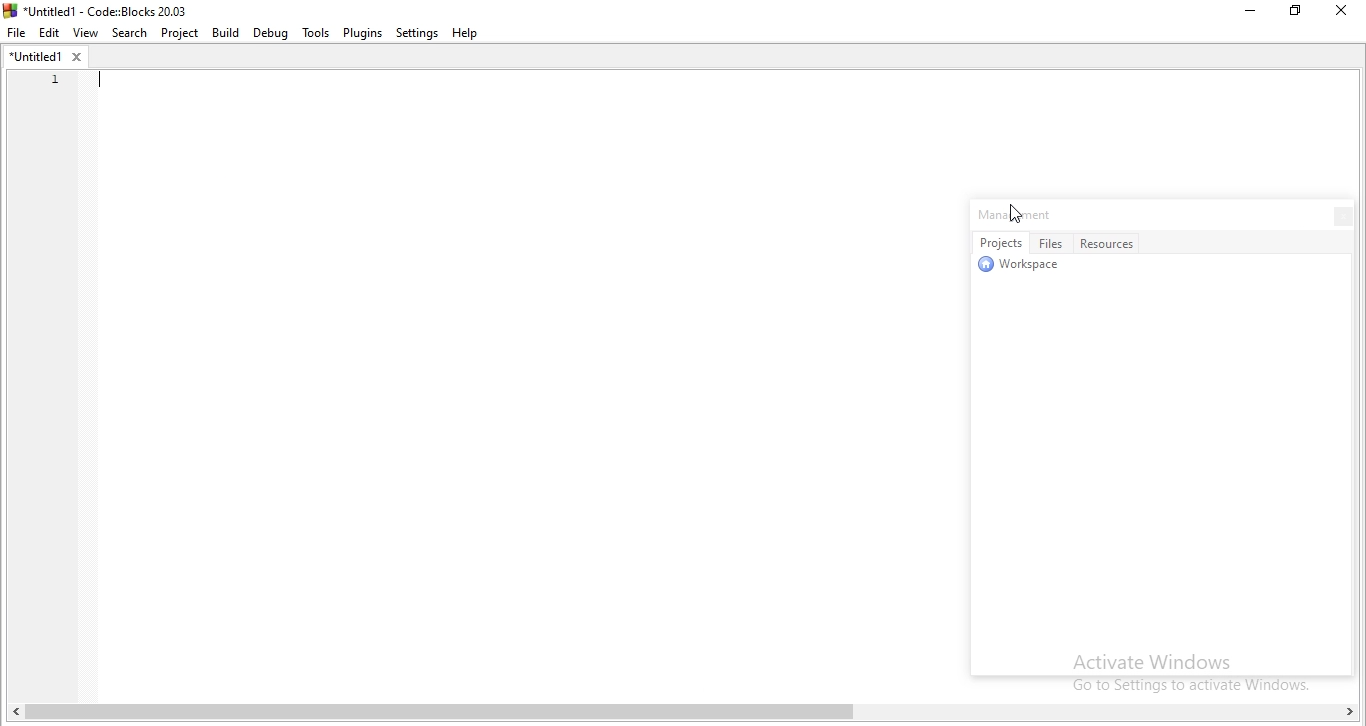 The height and width of the screenshot is (726, 1366). Describe the element at coordinates (1015, 215) in the screenshot. I see `cursor onManagement` at that location.